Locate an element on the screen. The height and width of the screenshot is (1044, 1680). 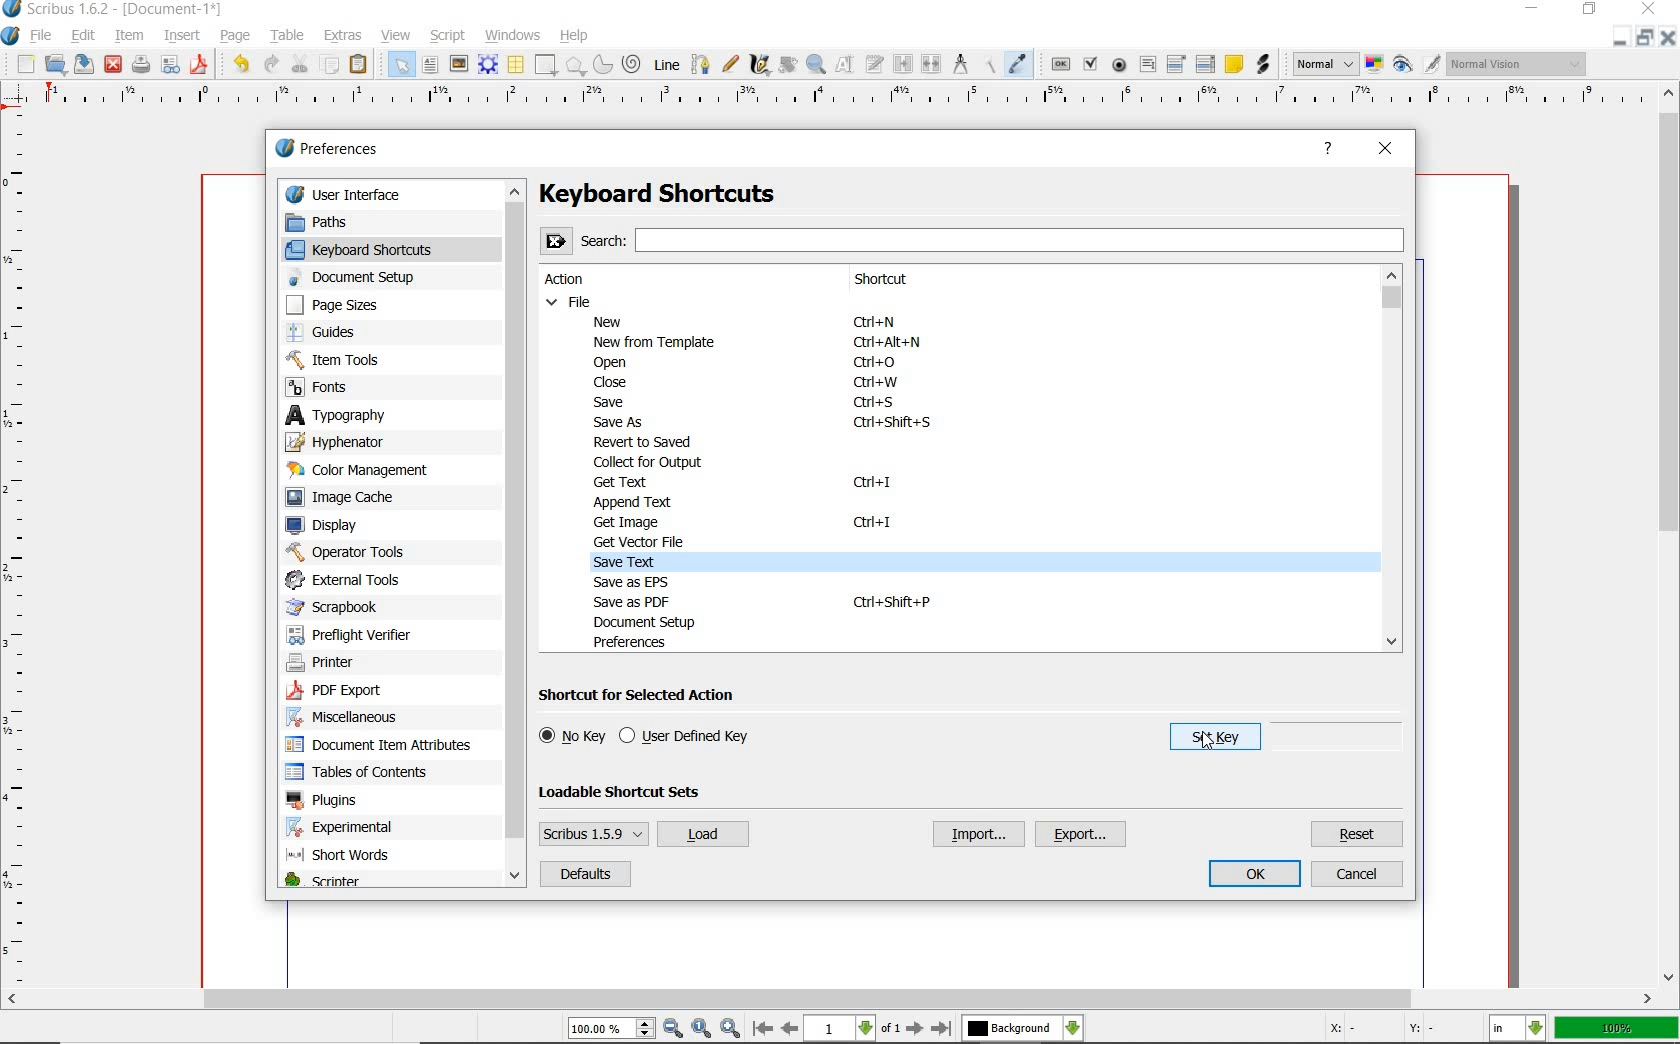
select image preview mode is located at coordinates (1323, 64).